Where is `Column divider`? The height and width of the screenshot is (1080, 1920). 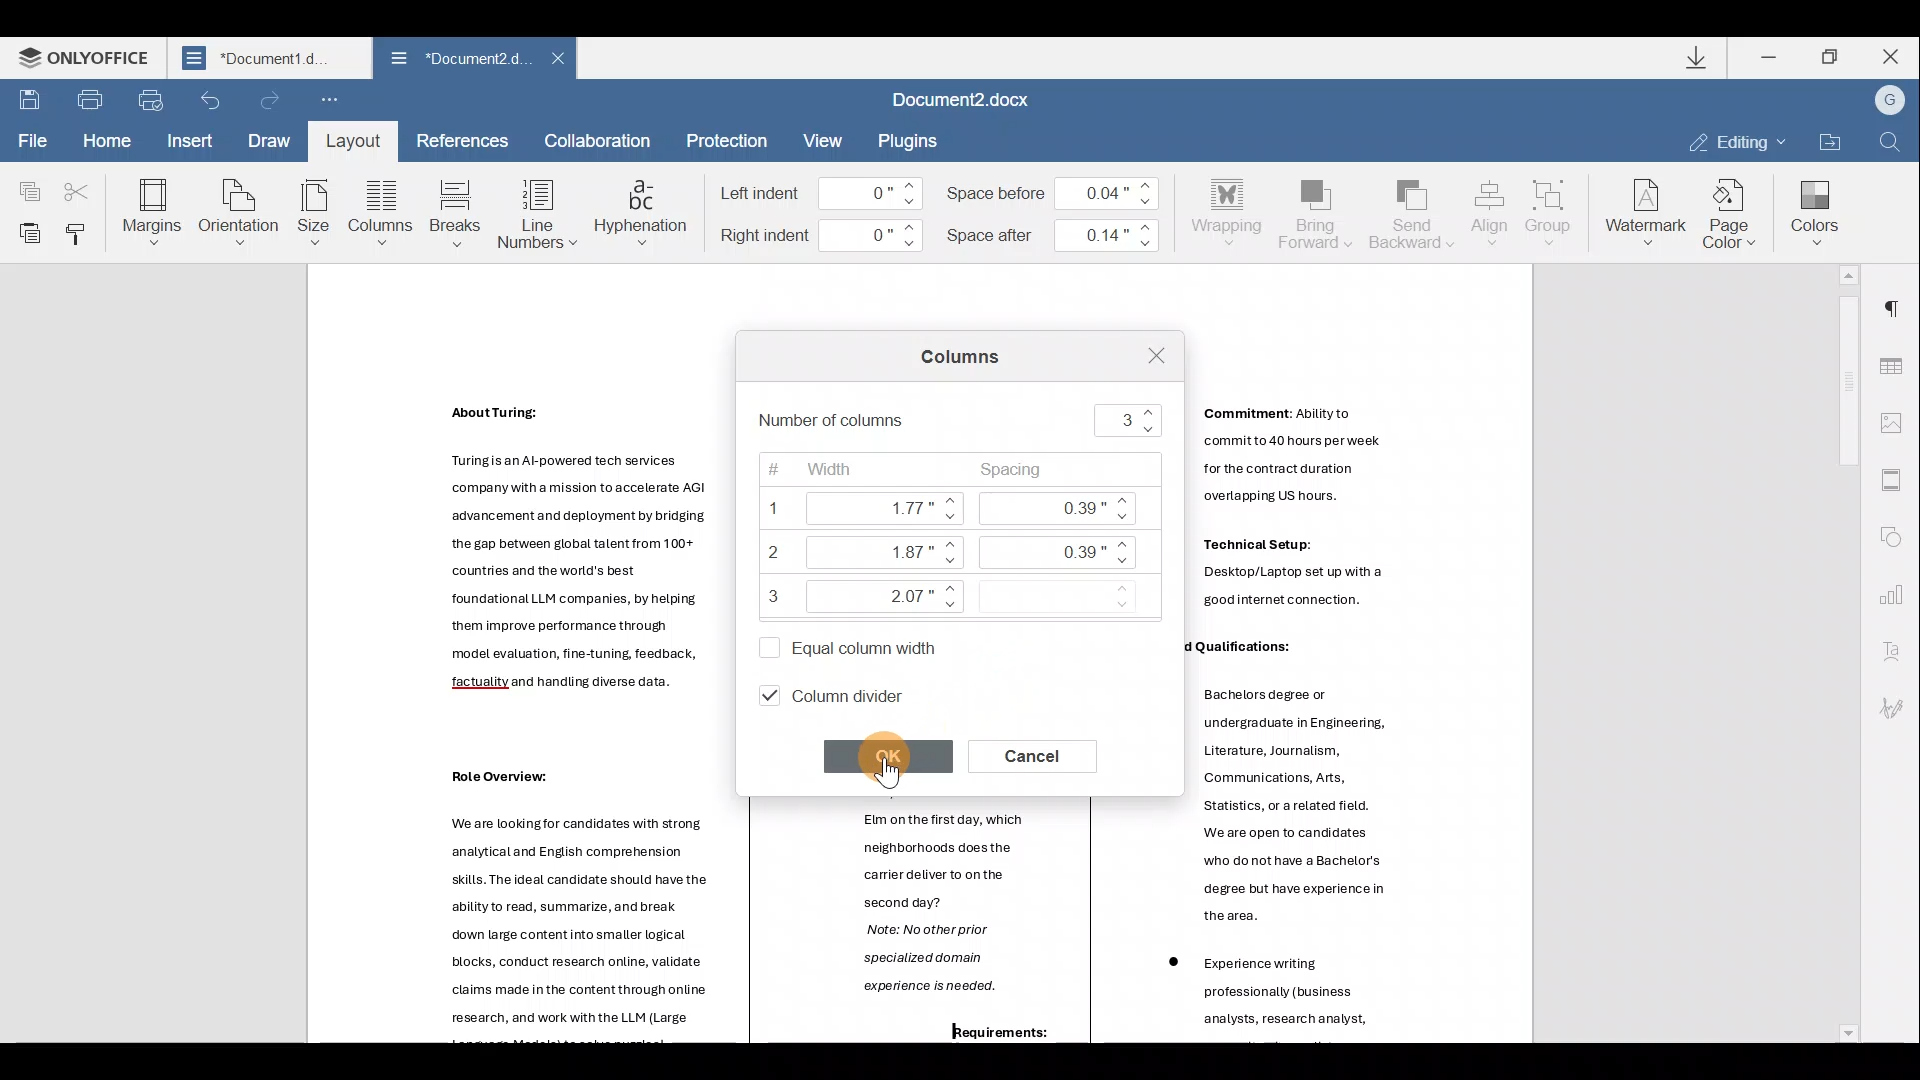
Column divider is located at coordinates (850, 694).